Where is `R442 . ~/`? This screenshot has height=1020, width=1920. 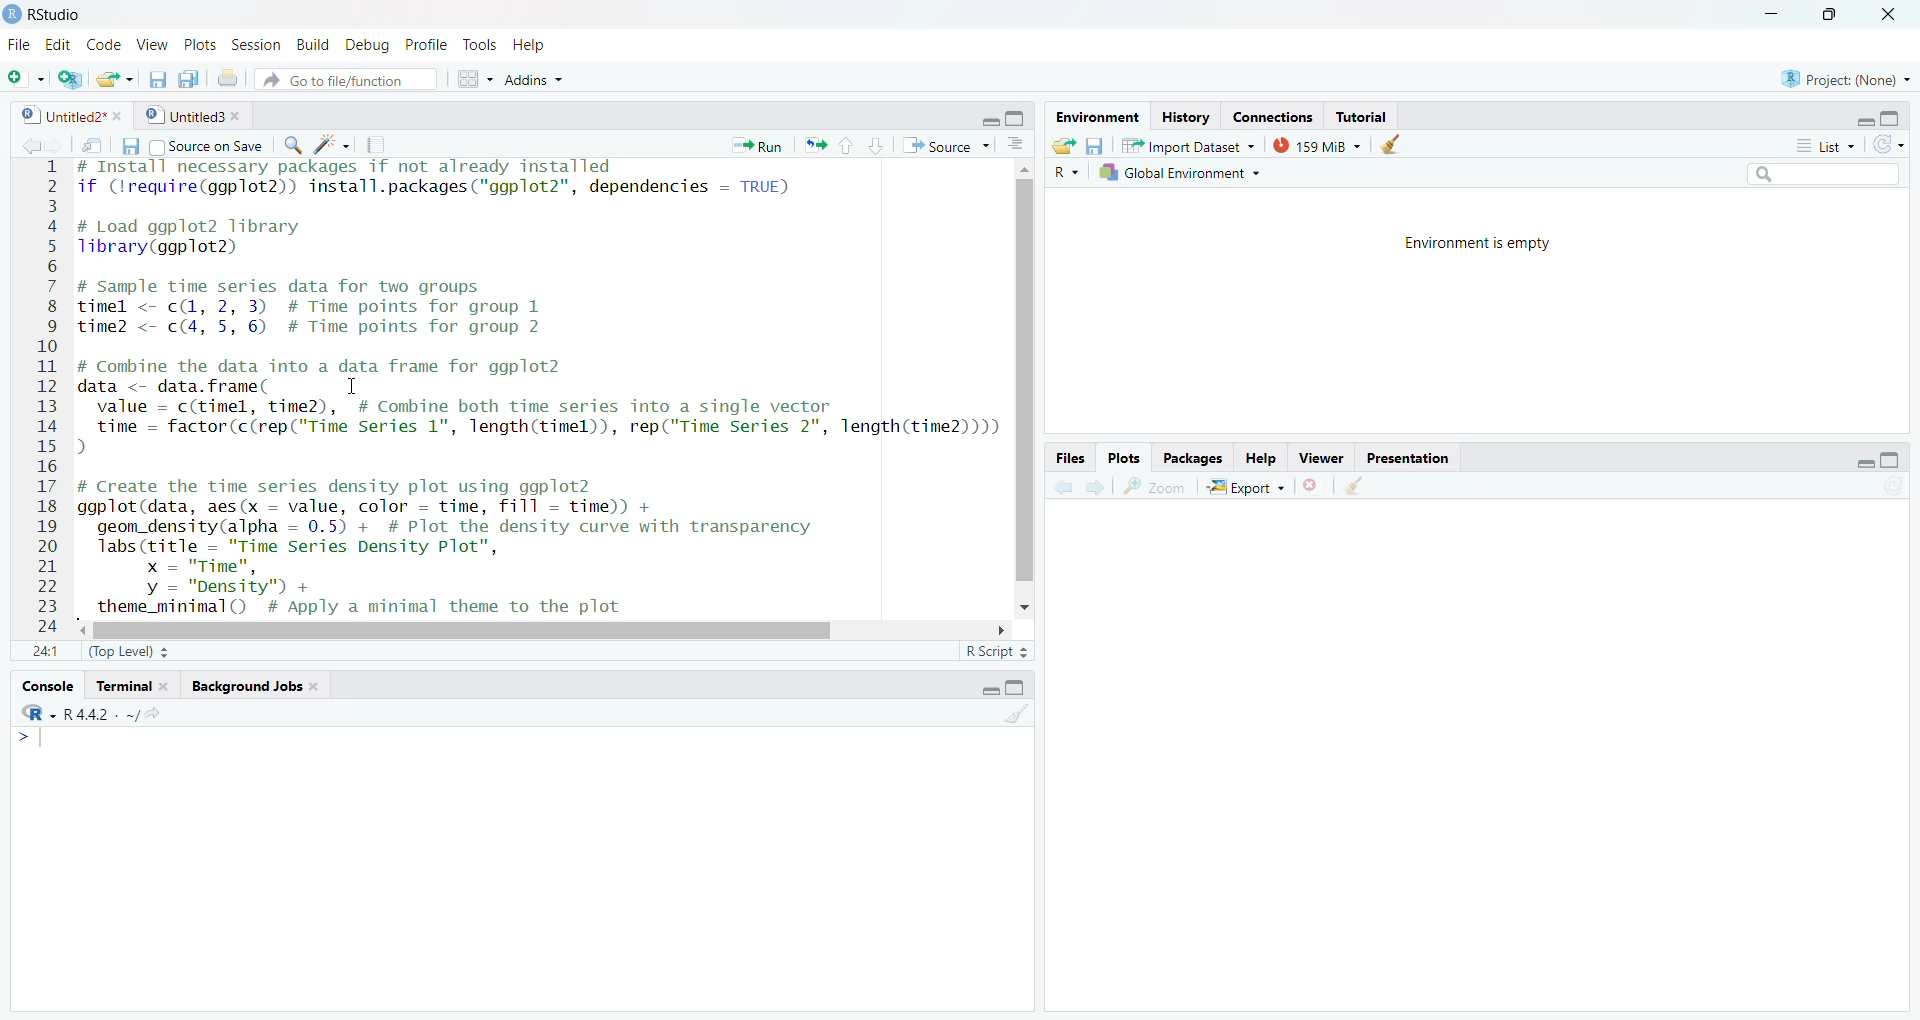 R442 . ~/ is located at coordinates (101, 714).